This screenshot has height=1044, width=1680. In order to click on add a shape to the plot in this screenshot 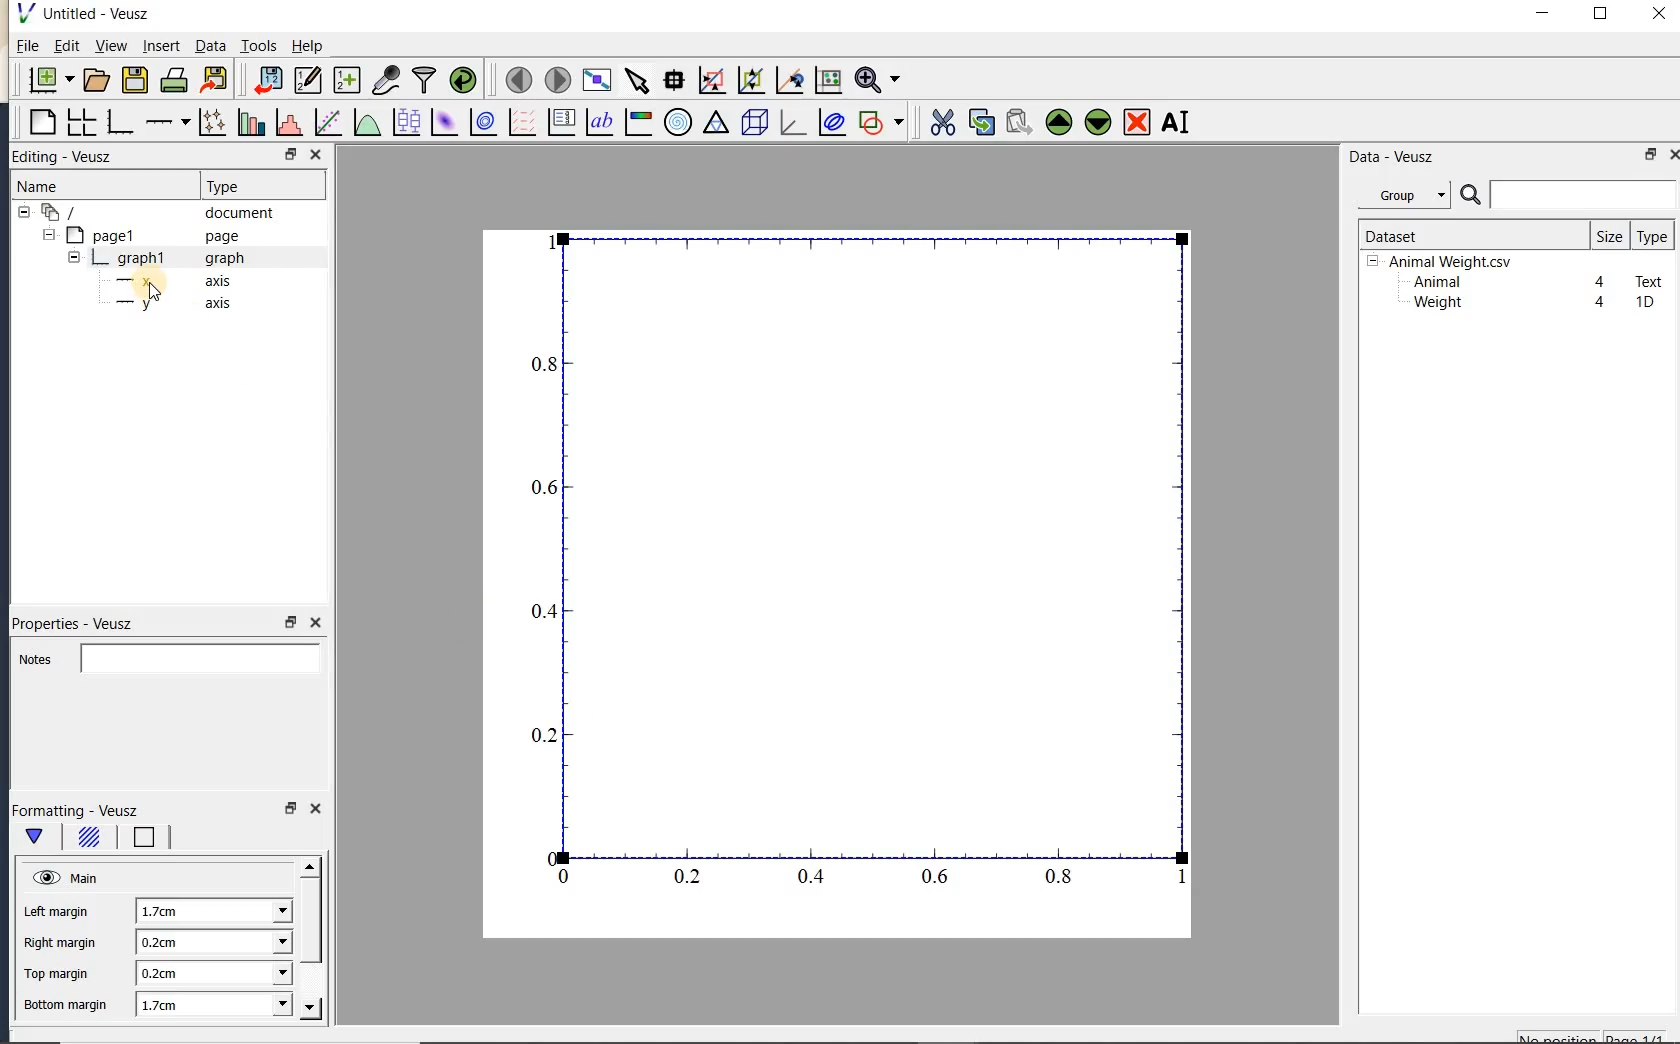, I will do `click(880, 122)`.